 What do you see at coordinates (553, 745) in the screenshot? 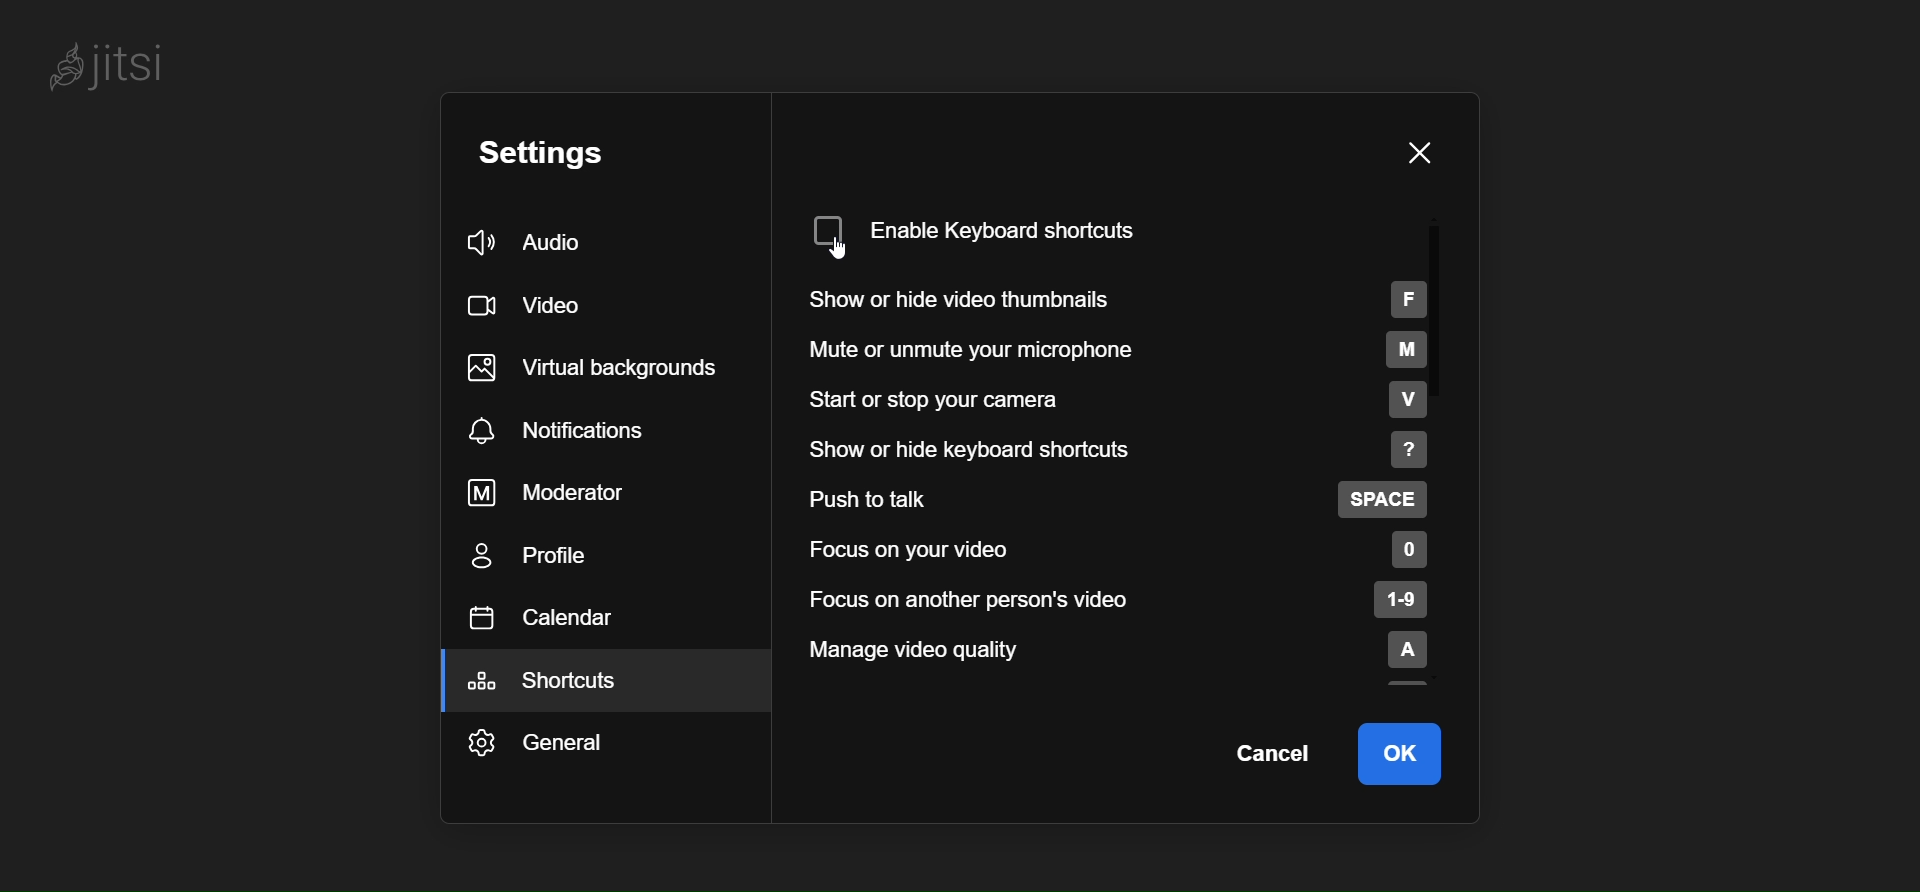
I see `general` at bounding box center [553, 745].